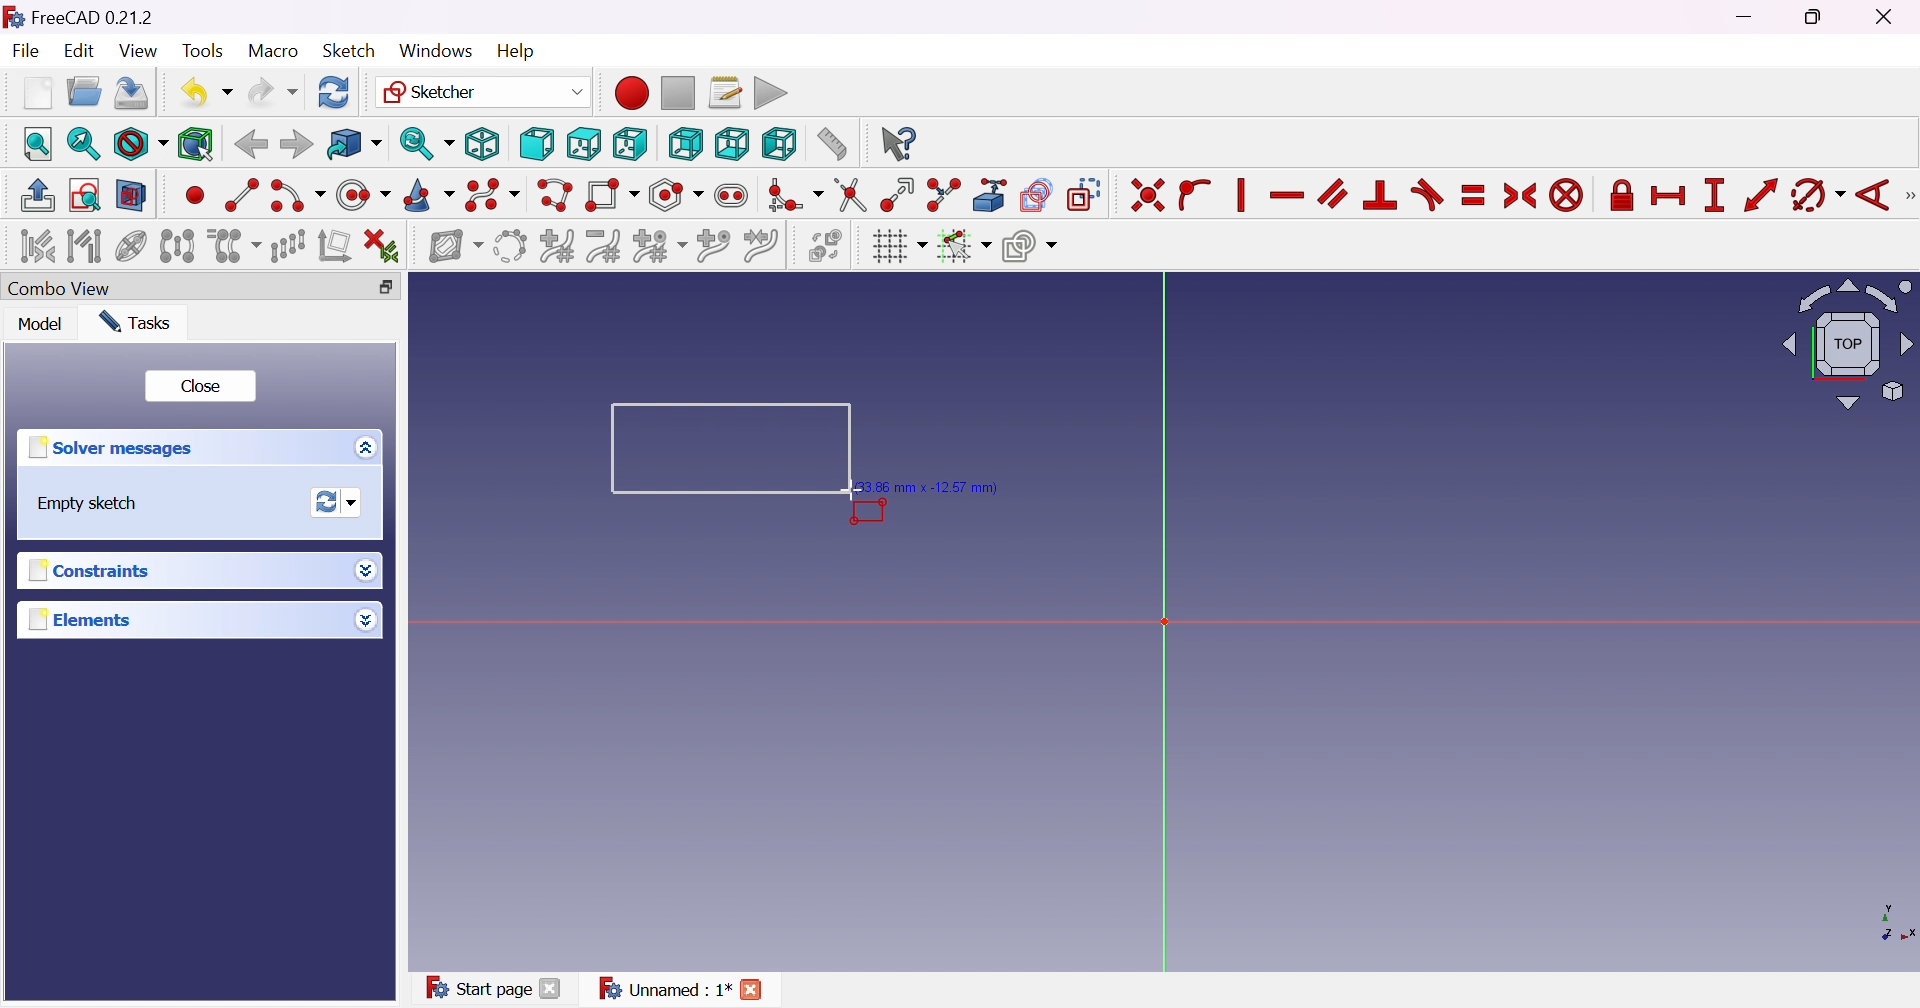 This screenshot has height=1008, width=1920. I want to click on Close, so click(1888, 18).